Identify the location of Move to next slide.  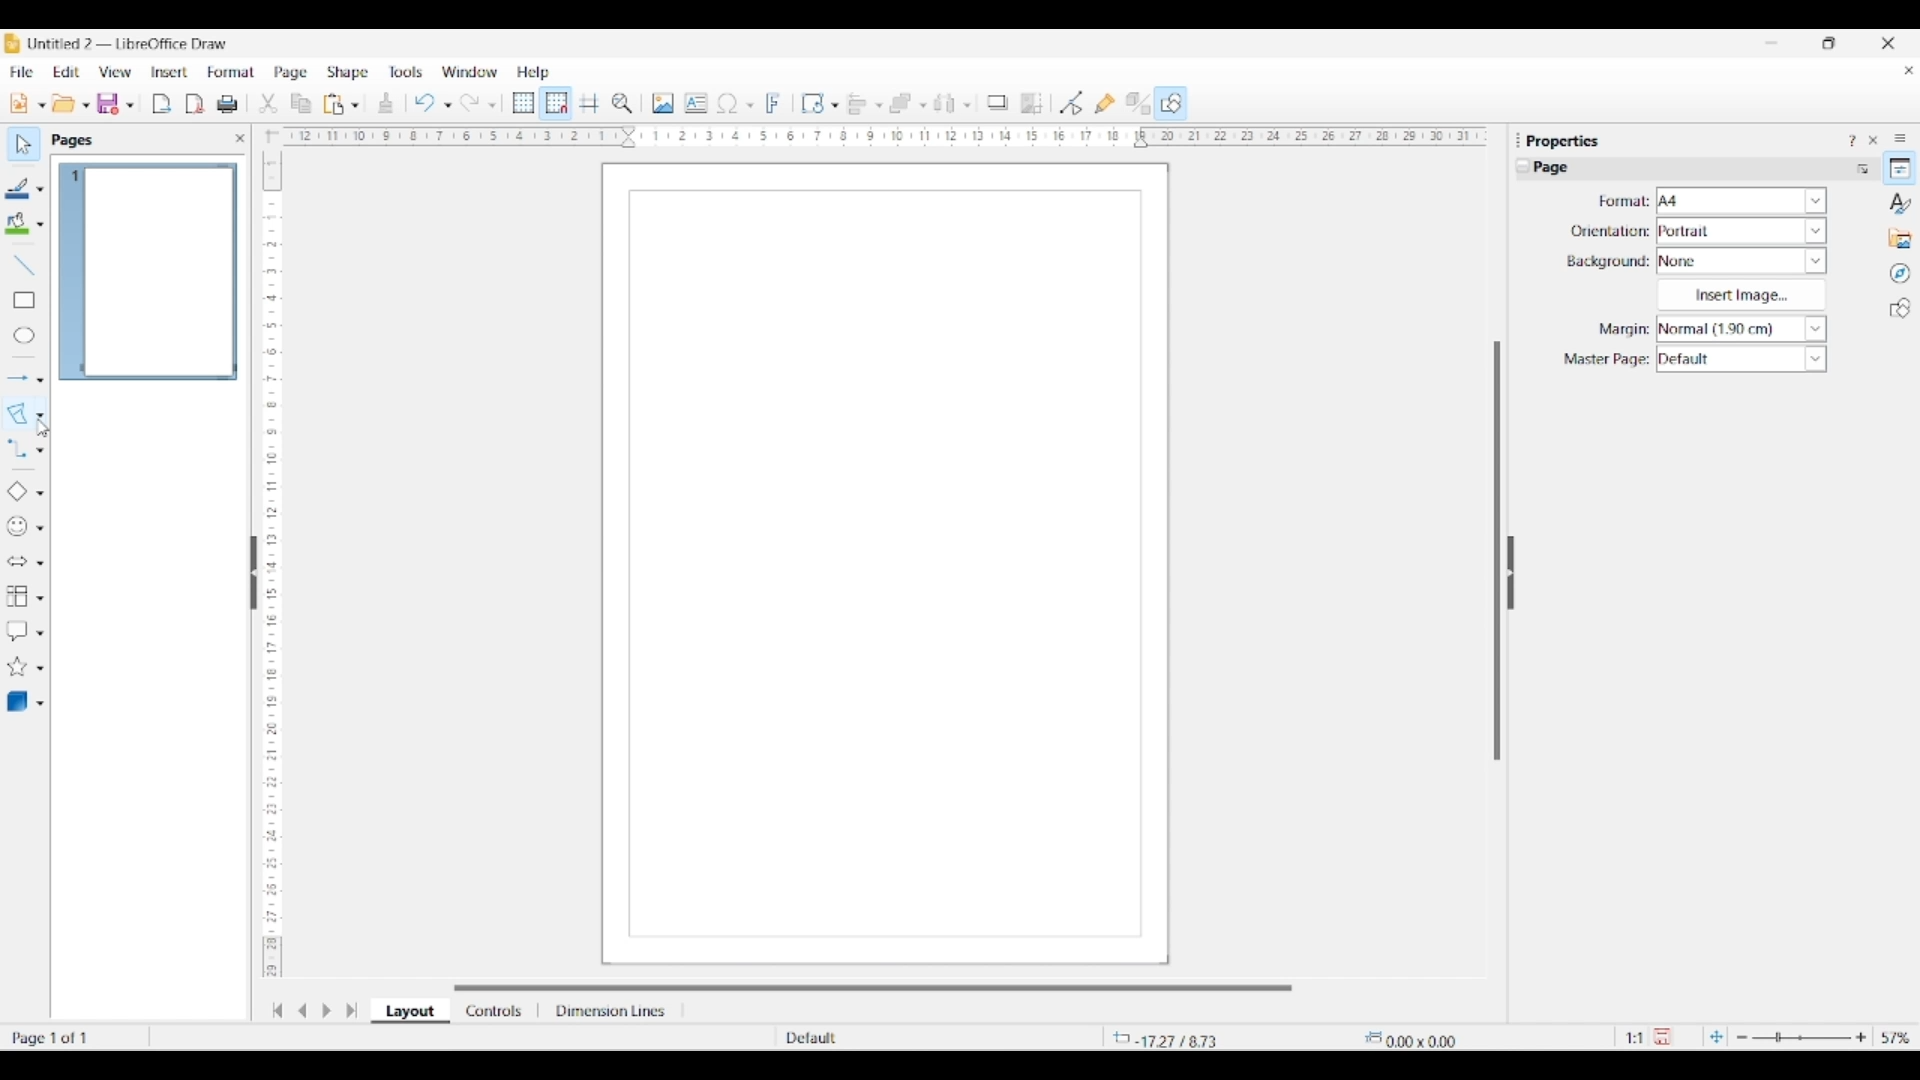
(326, 1011).